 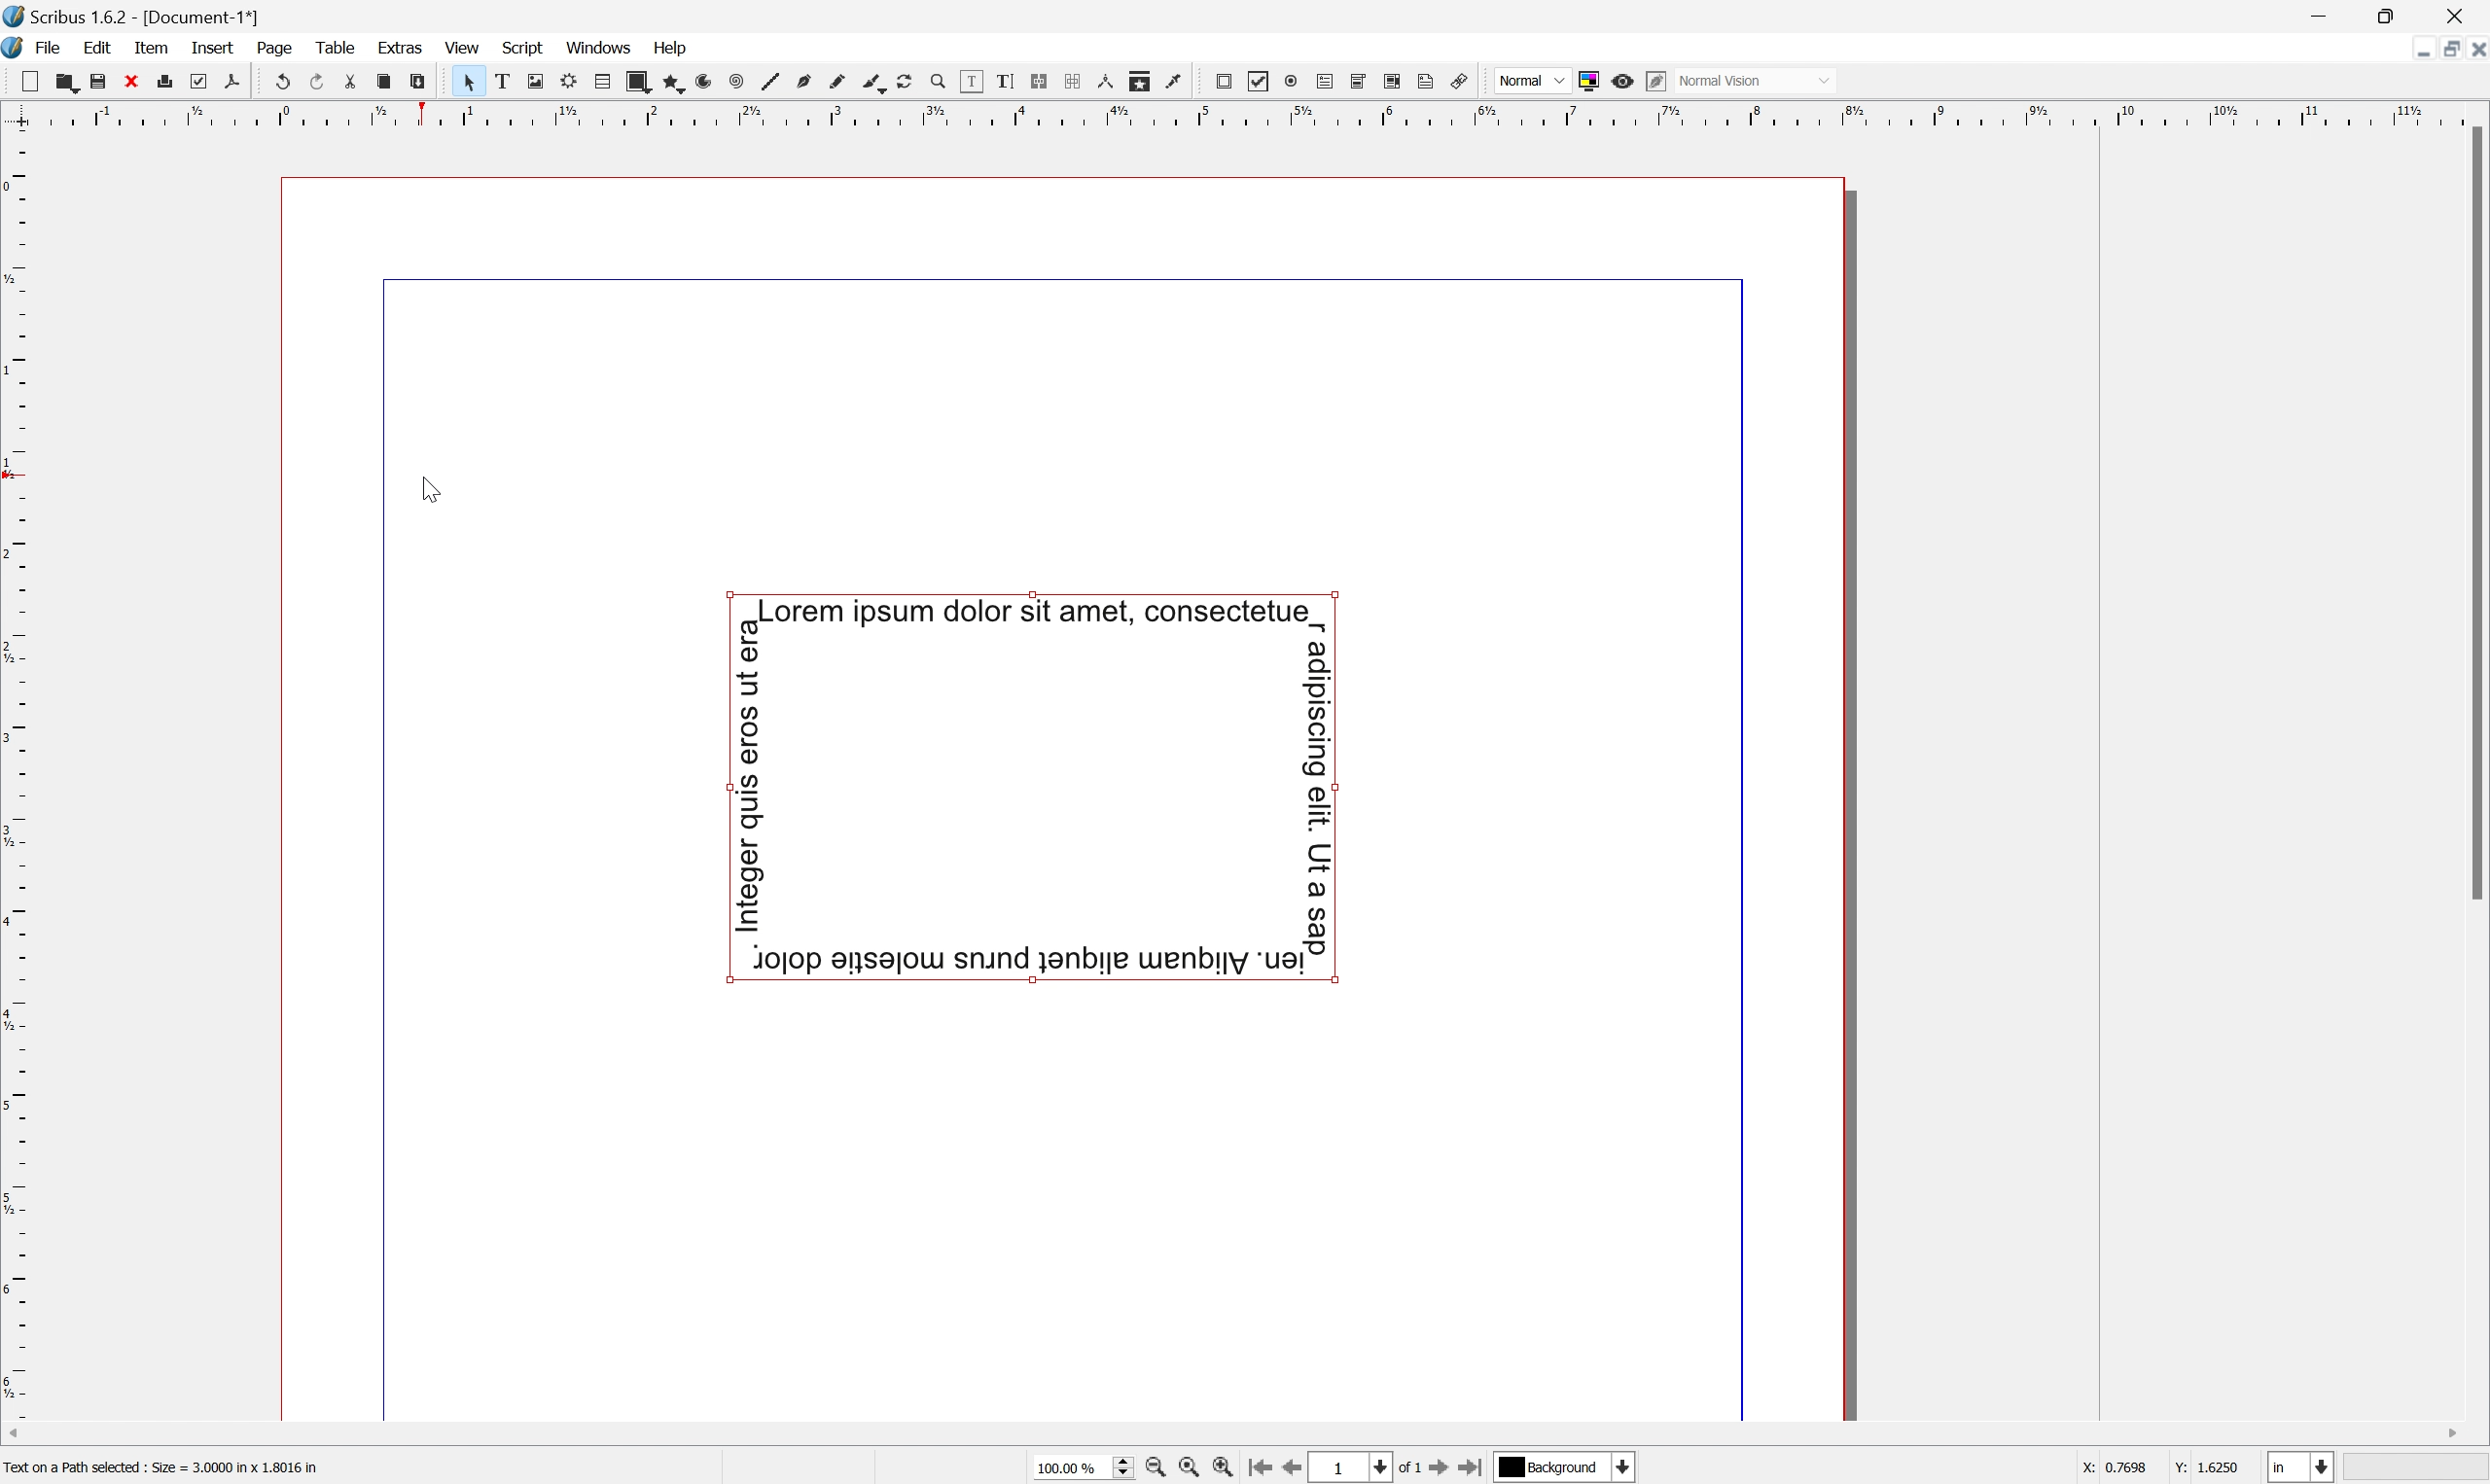 I want to click on Restore Down, so click(x=2386, y=12).